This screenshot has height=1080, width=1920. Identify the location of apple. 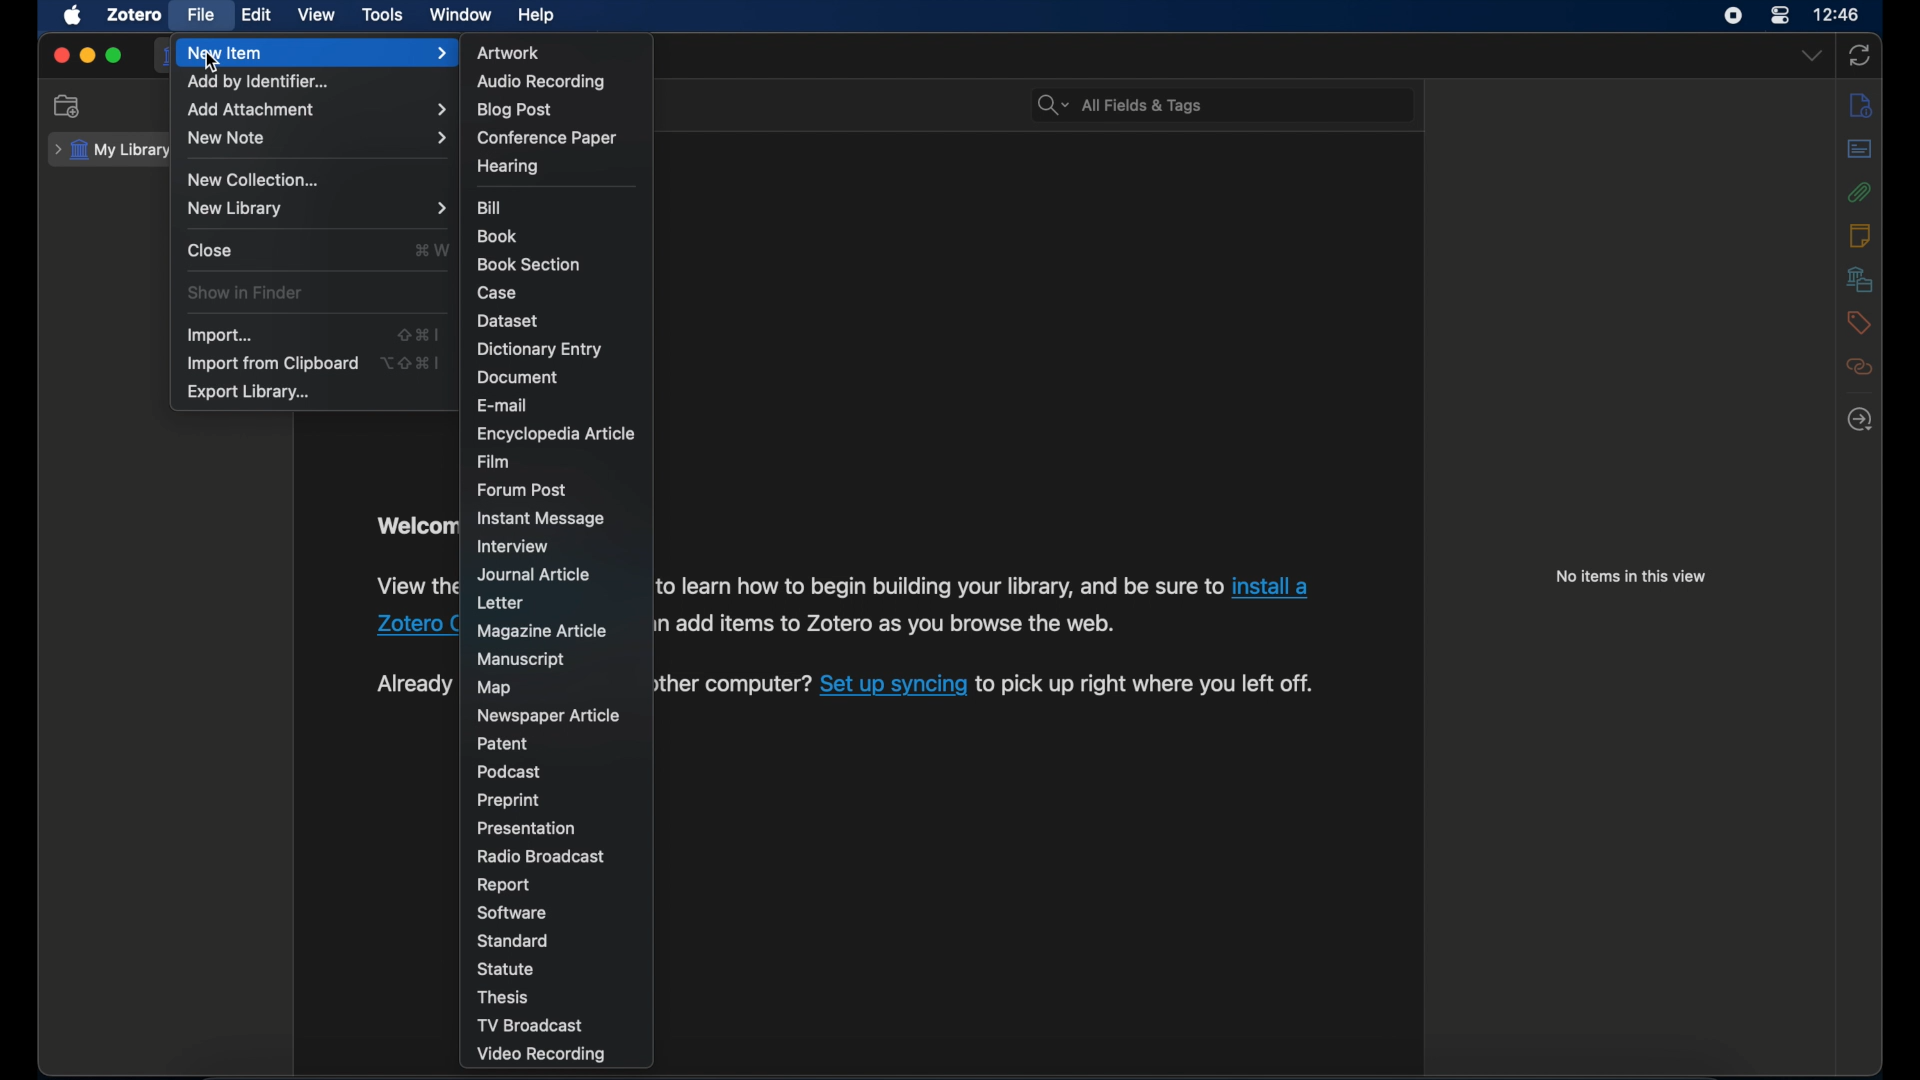
(72, 16).